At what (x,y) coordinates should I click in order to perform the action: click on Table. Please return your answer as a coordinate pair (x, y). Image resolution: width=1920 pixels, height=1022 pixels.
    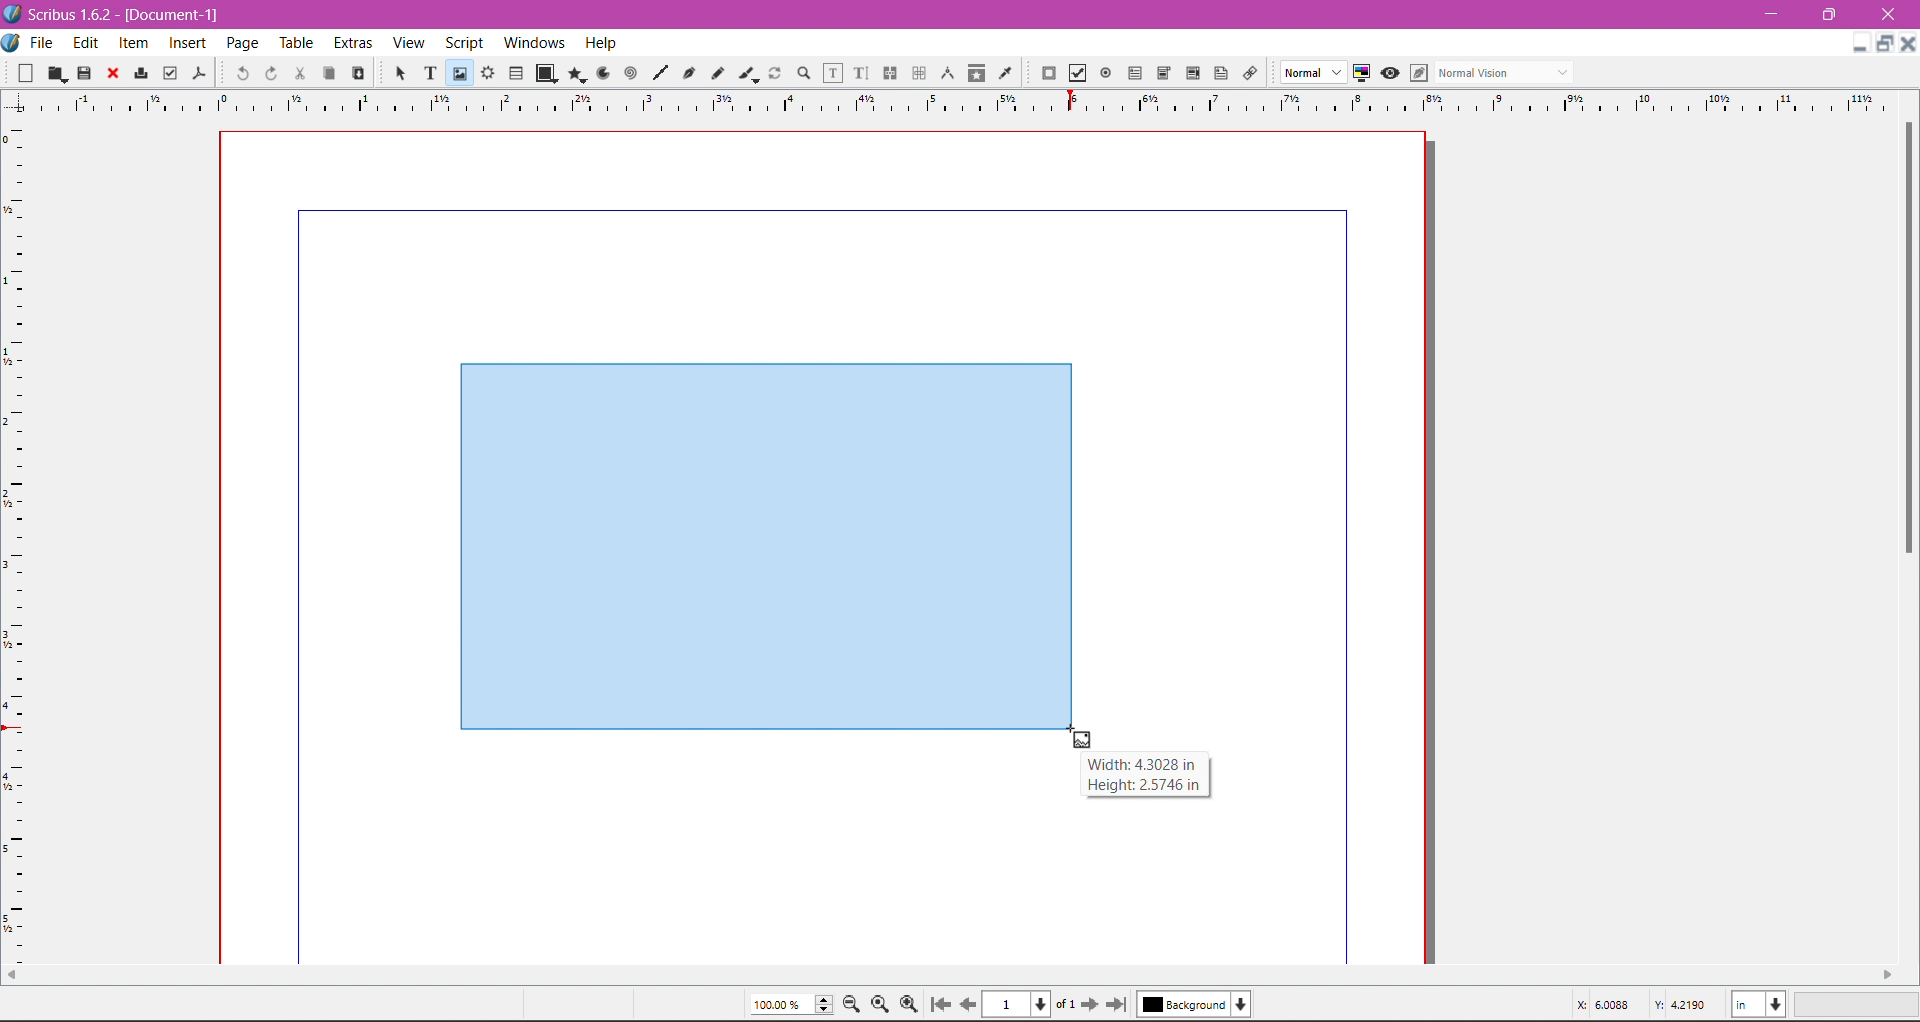
    Looking at the image, I should click on (516, 72).